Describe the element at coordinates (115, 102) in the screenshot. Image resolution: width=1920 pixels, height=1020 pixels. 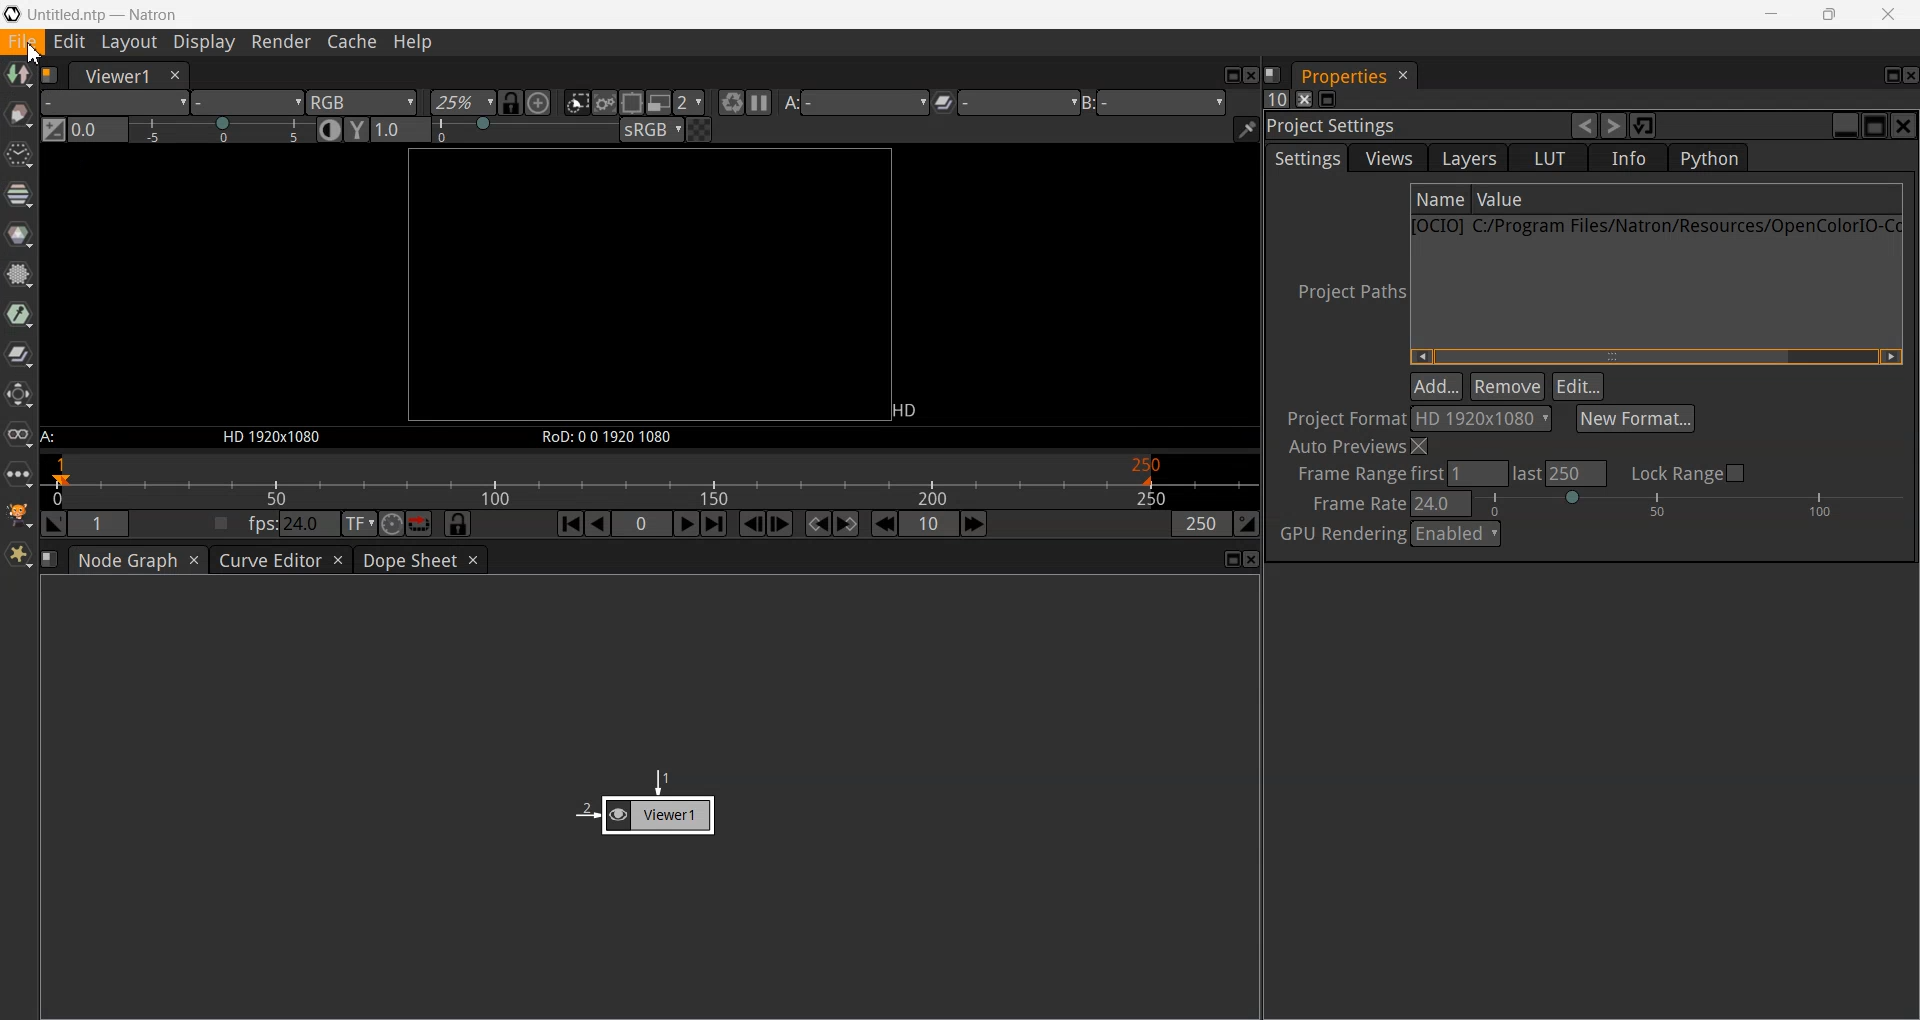
I see `viewer toolbar` at that location.